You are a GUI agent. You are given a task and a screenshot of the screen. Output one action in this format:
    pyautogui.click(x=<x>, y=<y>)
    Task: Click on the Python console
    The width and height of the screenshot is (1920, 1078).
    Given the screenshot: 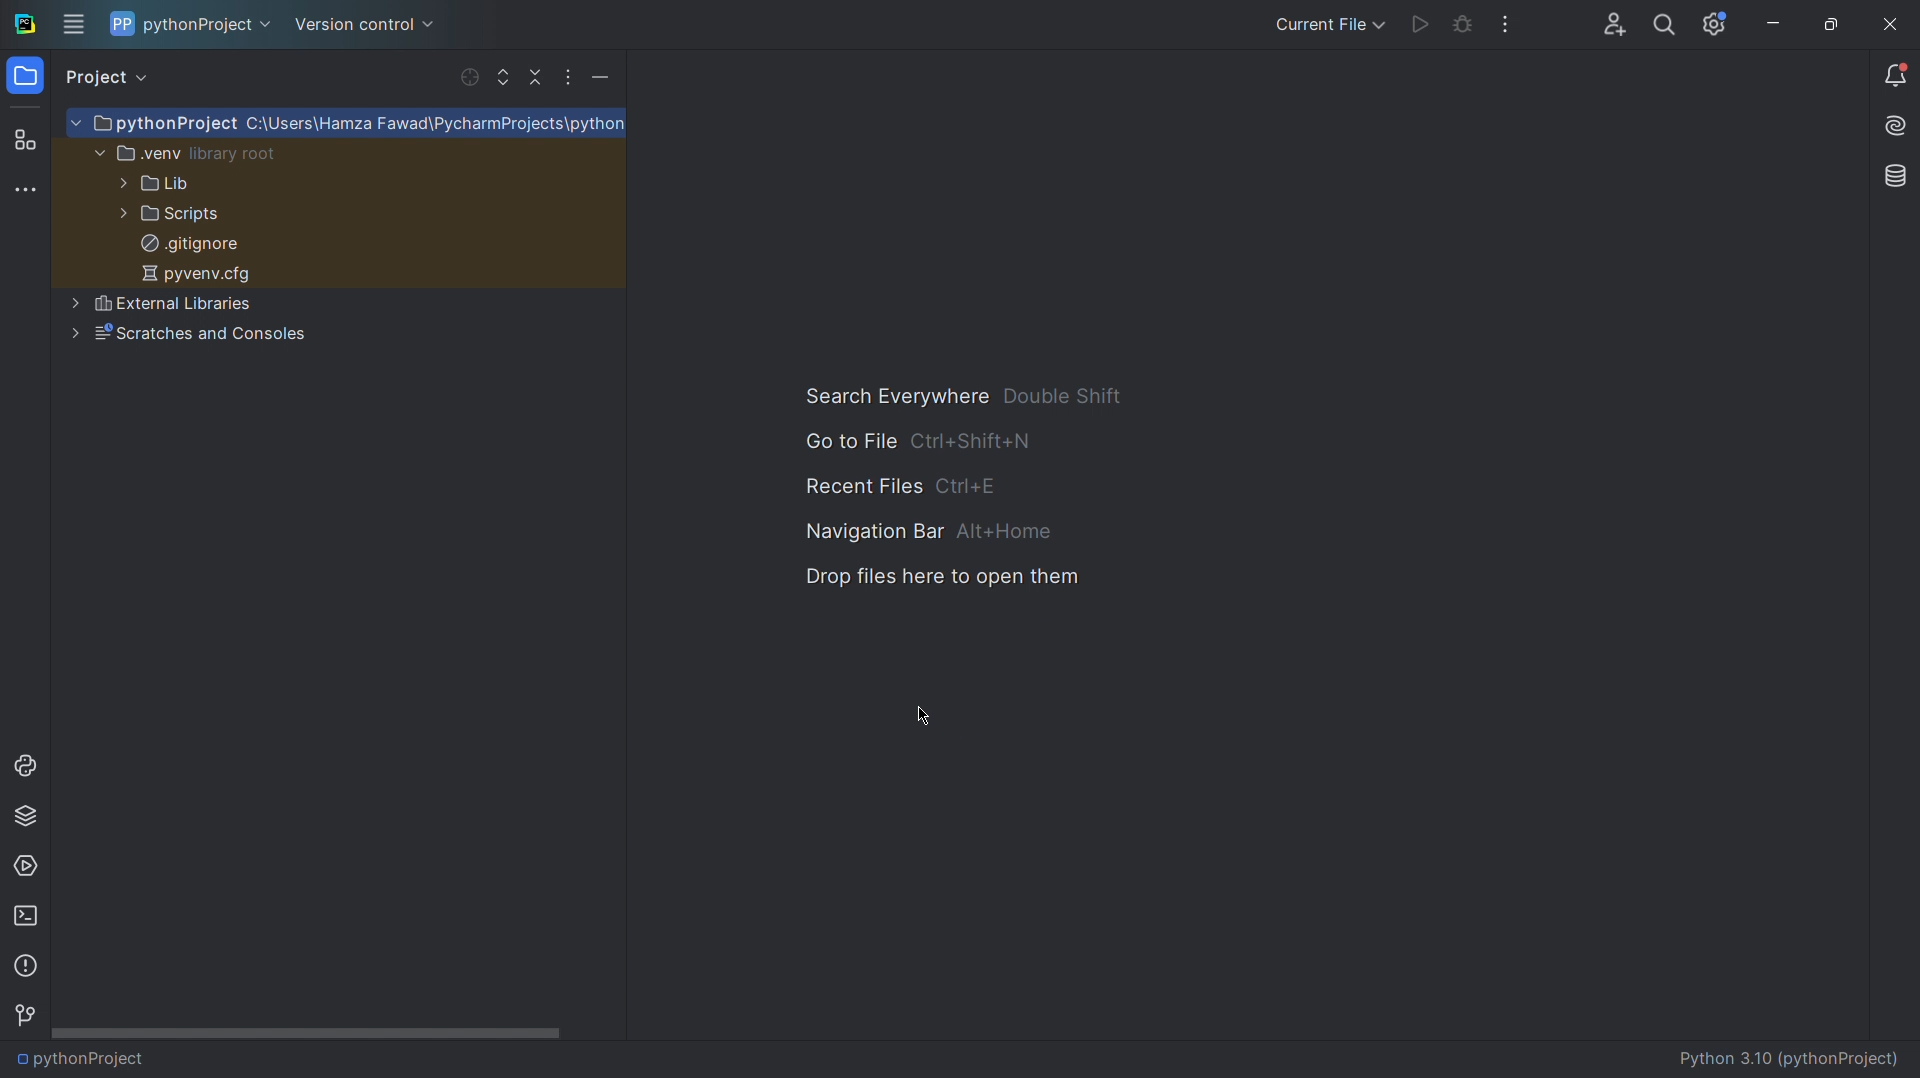 What is the action you would take?
    pyautogui.click(x=31, y=765)
    